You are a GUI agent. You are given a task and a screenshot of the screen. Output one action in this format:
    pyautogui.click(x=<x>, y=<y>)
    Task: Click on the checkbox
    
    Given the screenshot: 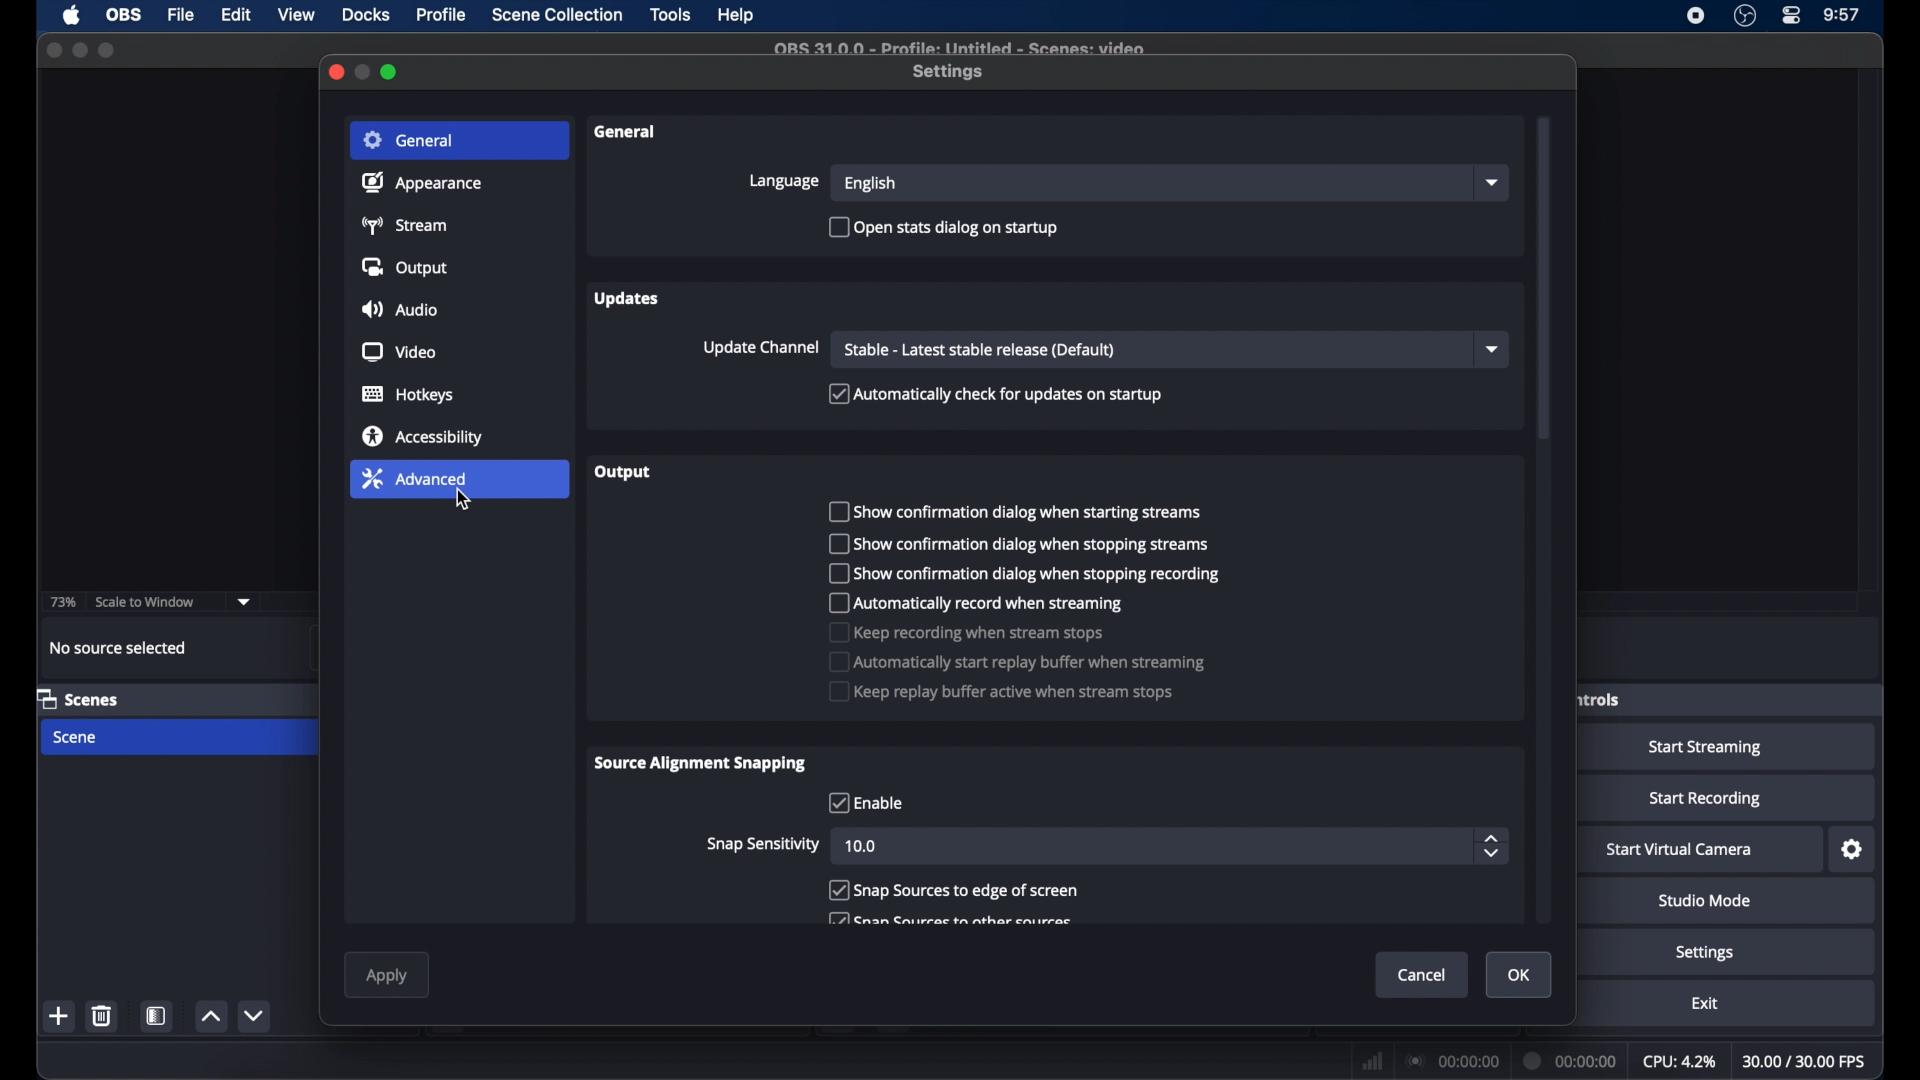 What is the action you would take?
    pyautogui.click(x=864, y=802)
    